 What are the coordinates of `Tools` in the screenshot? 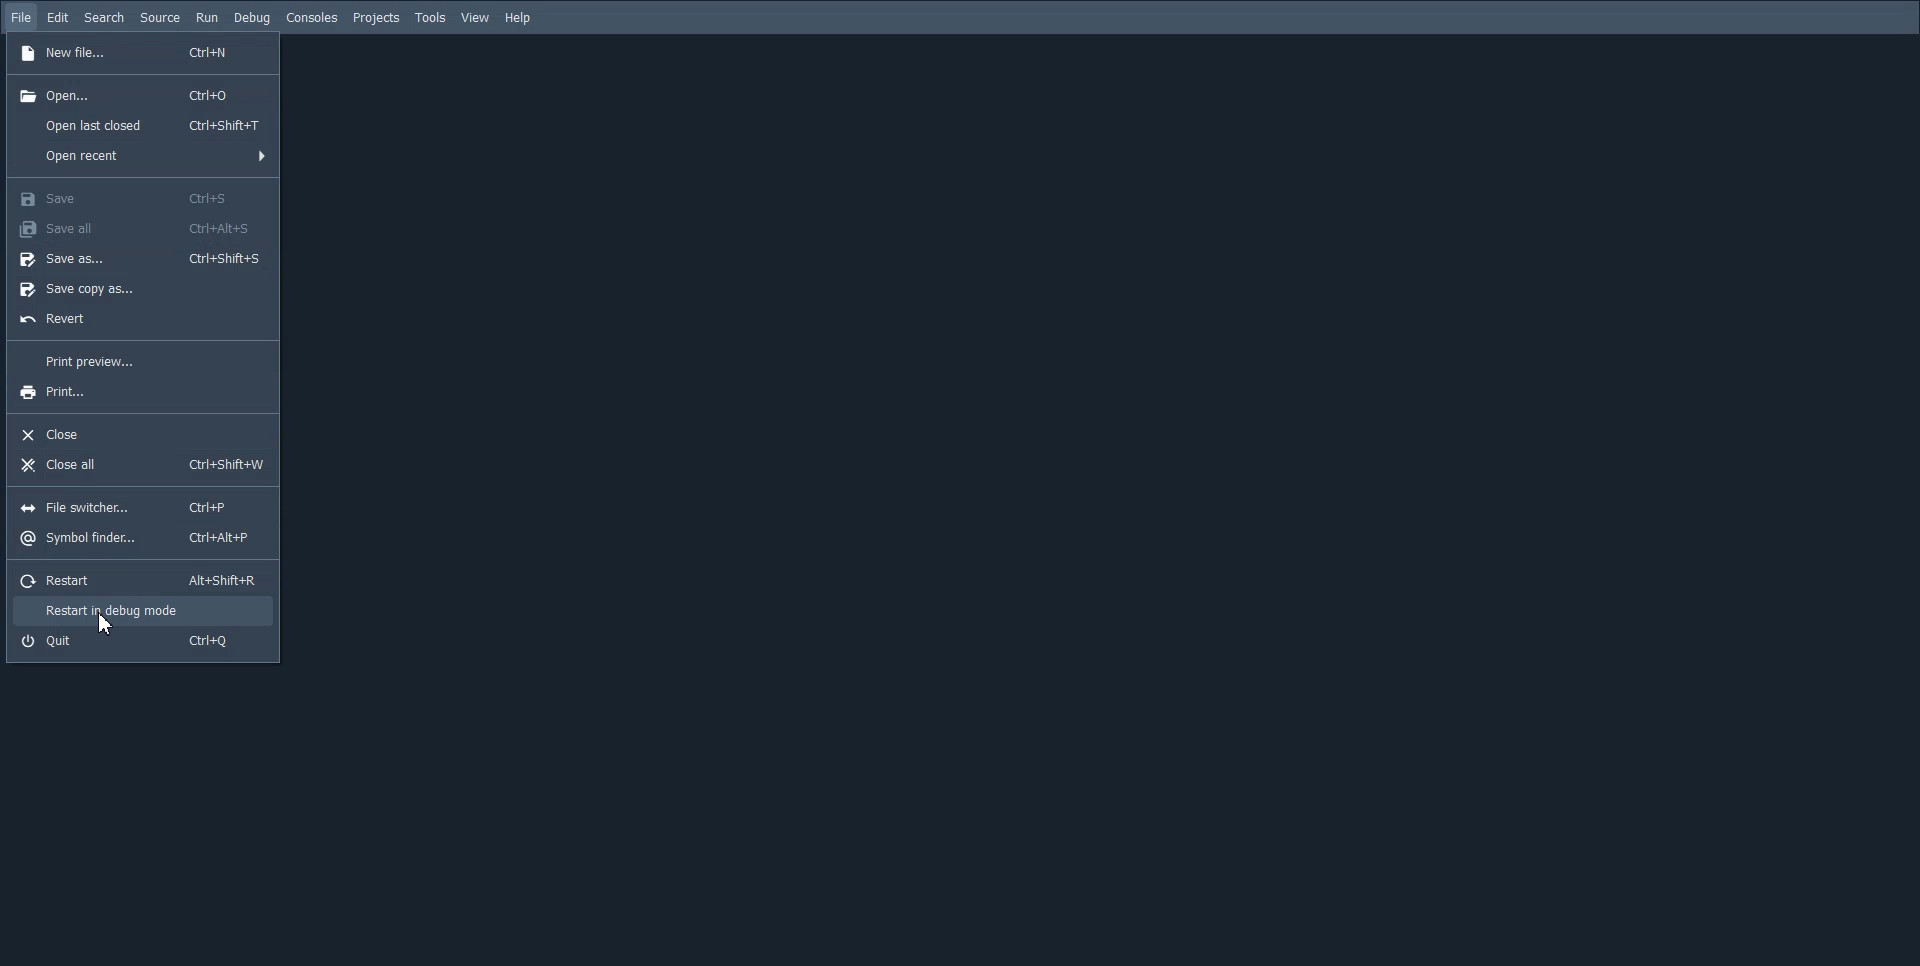 It's located at (430, 18).